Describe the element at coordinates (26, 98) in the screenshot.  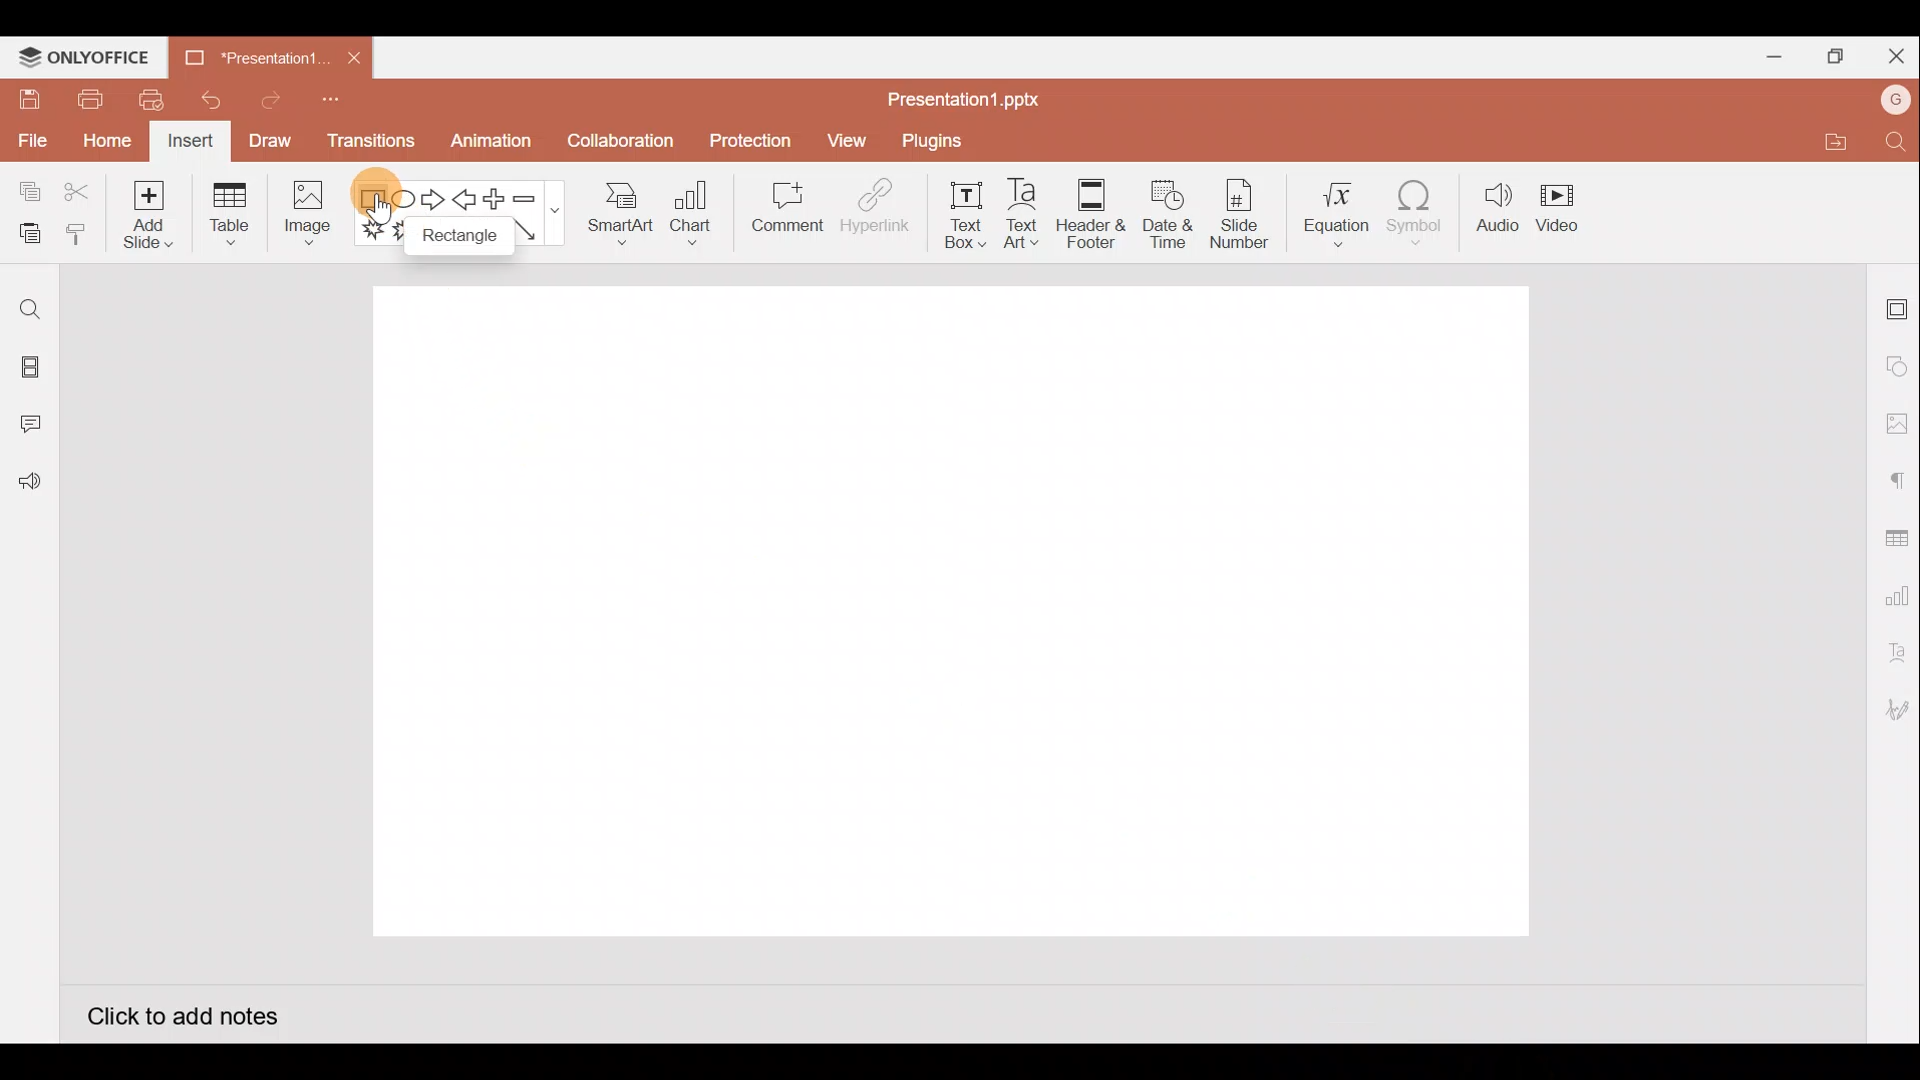
I see `Save` at that location.